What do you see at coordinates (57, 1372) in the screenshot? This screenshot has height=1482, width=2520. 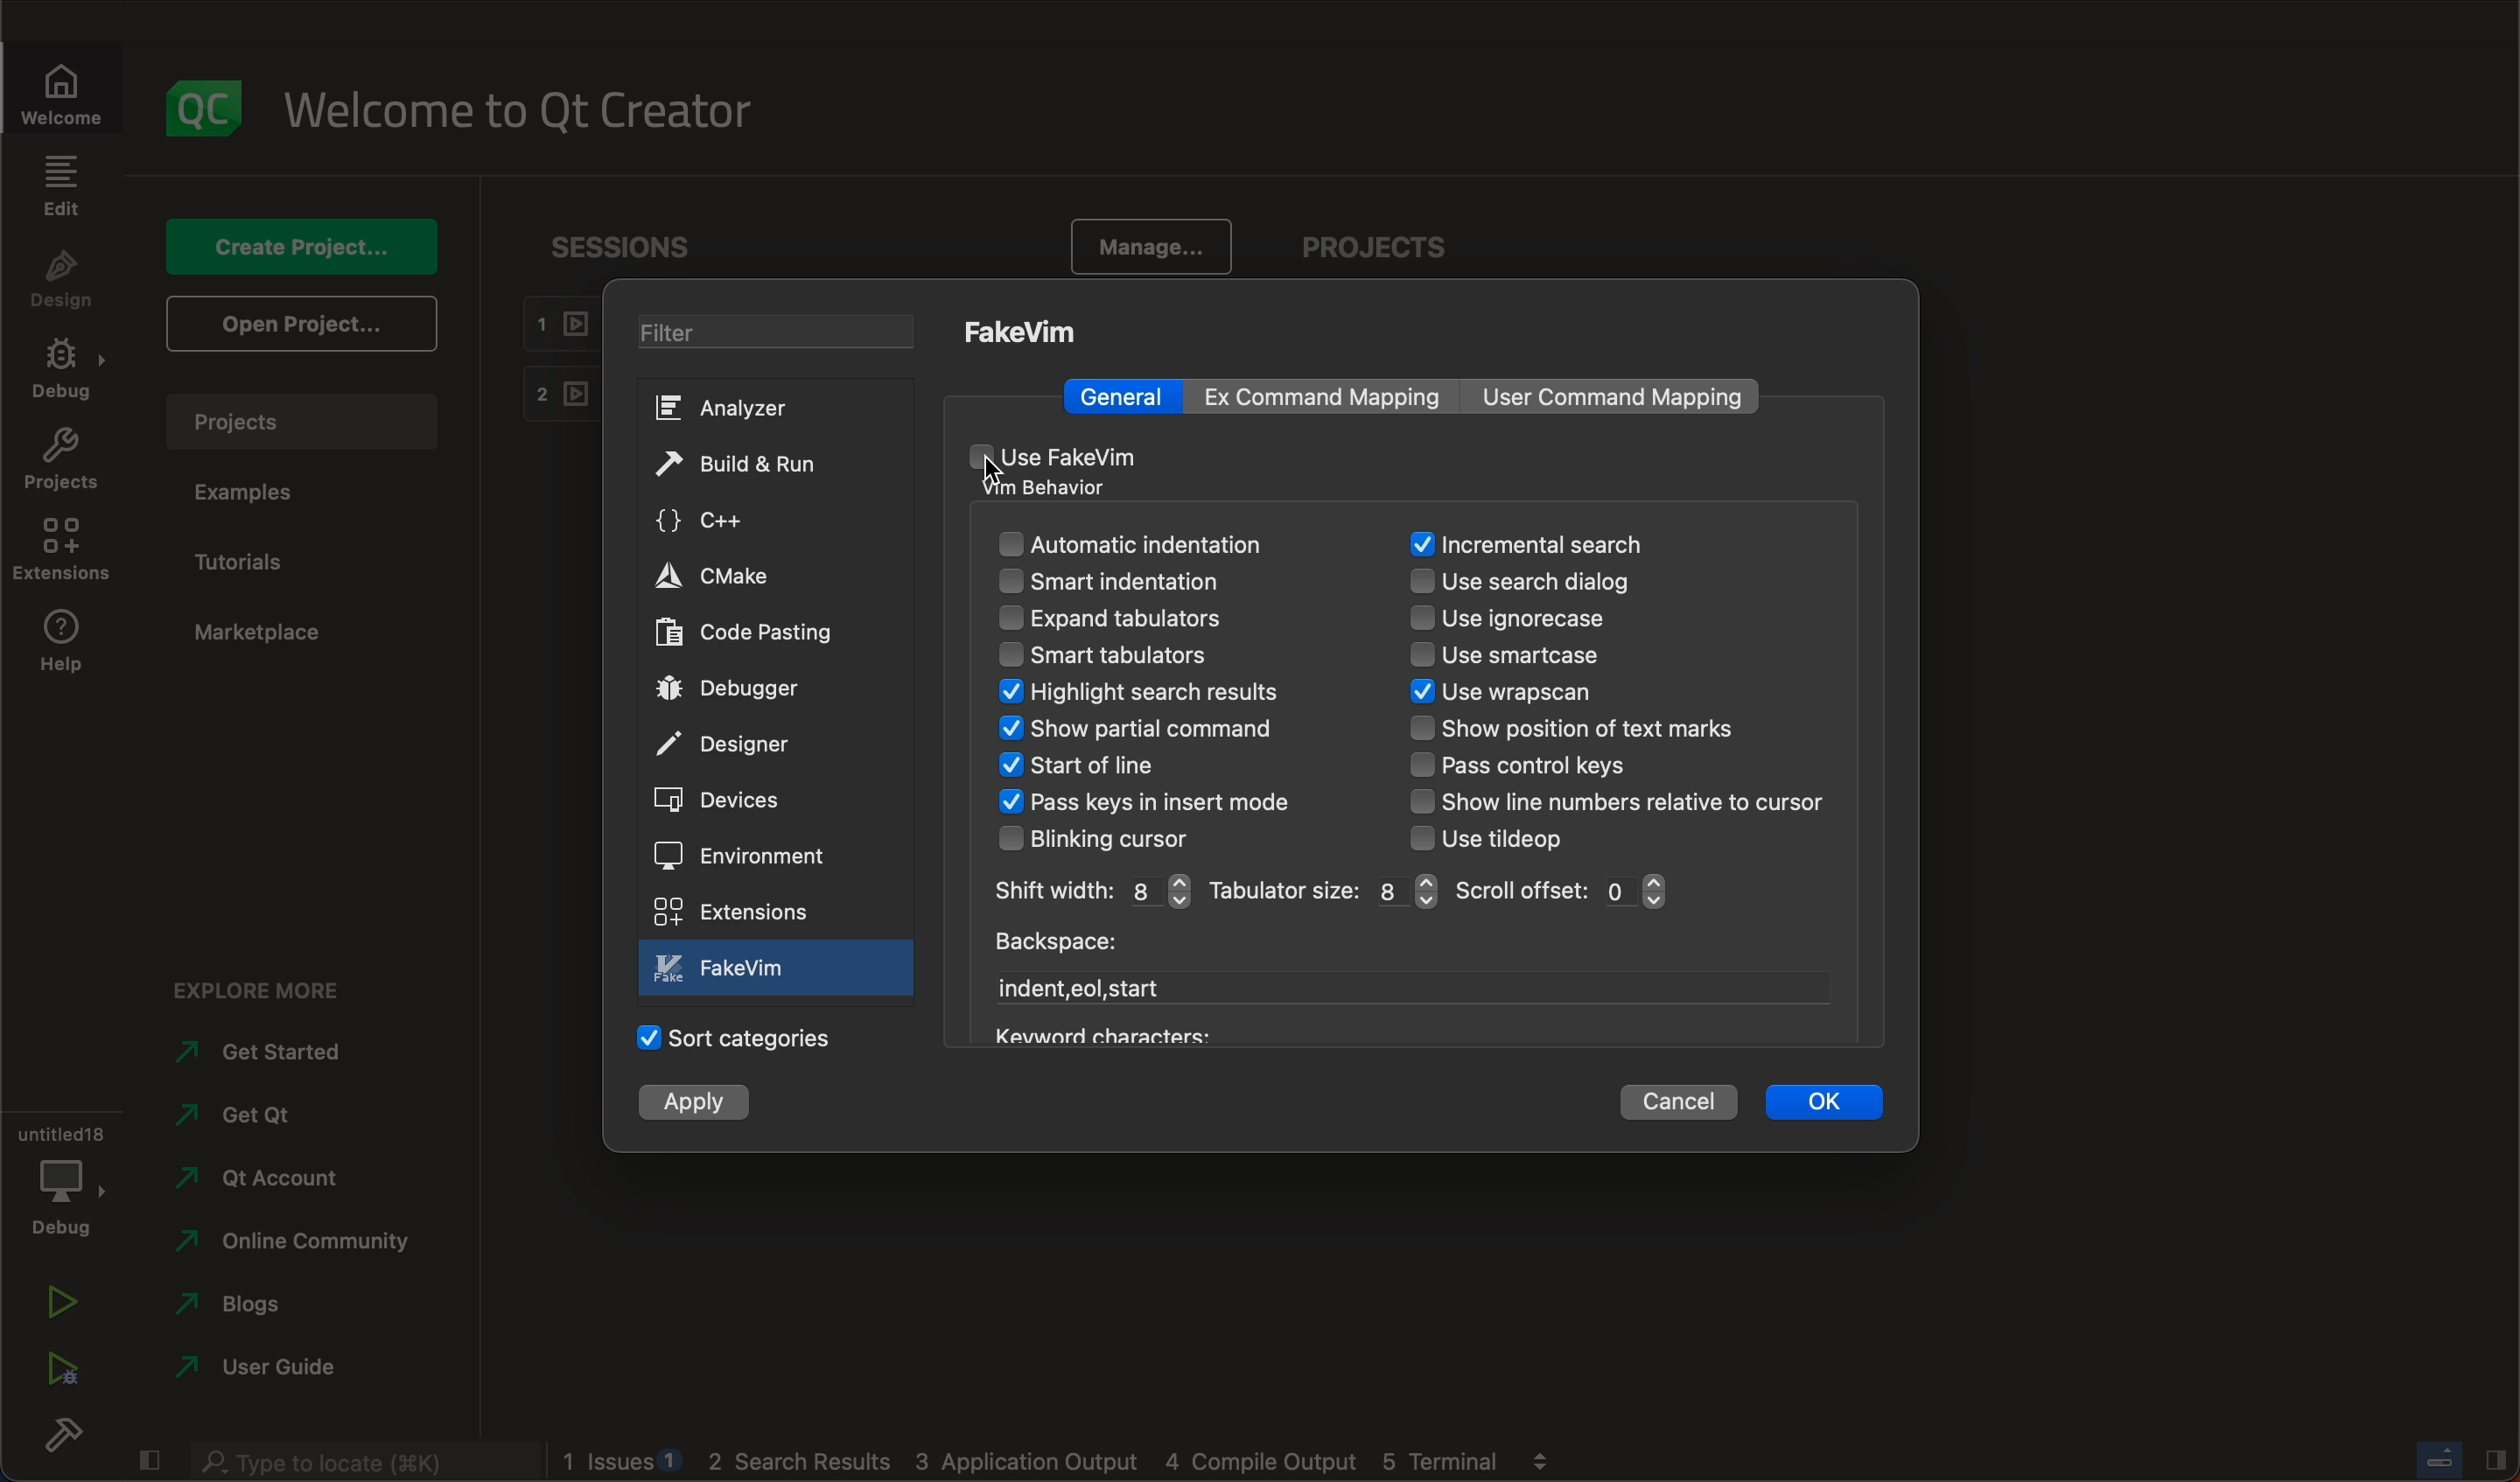 I see `run debug` at bounding box center [57, 1372].